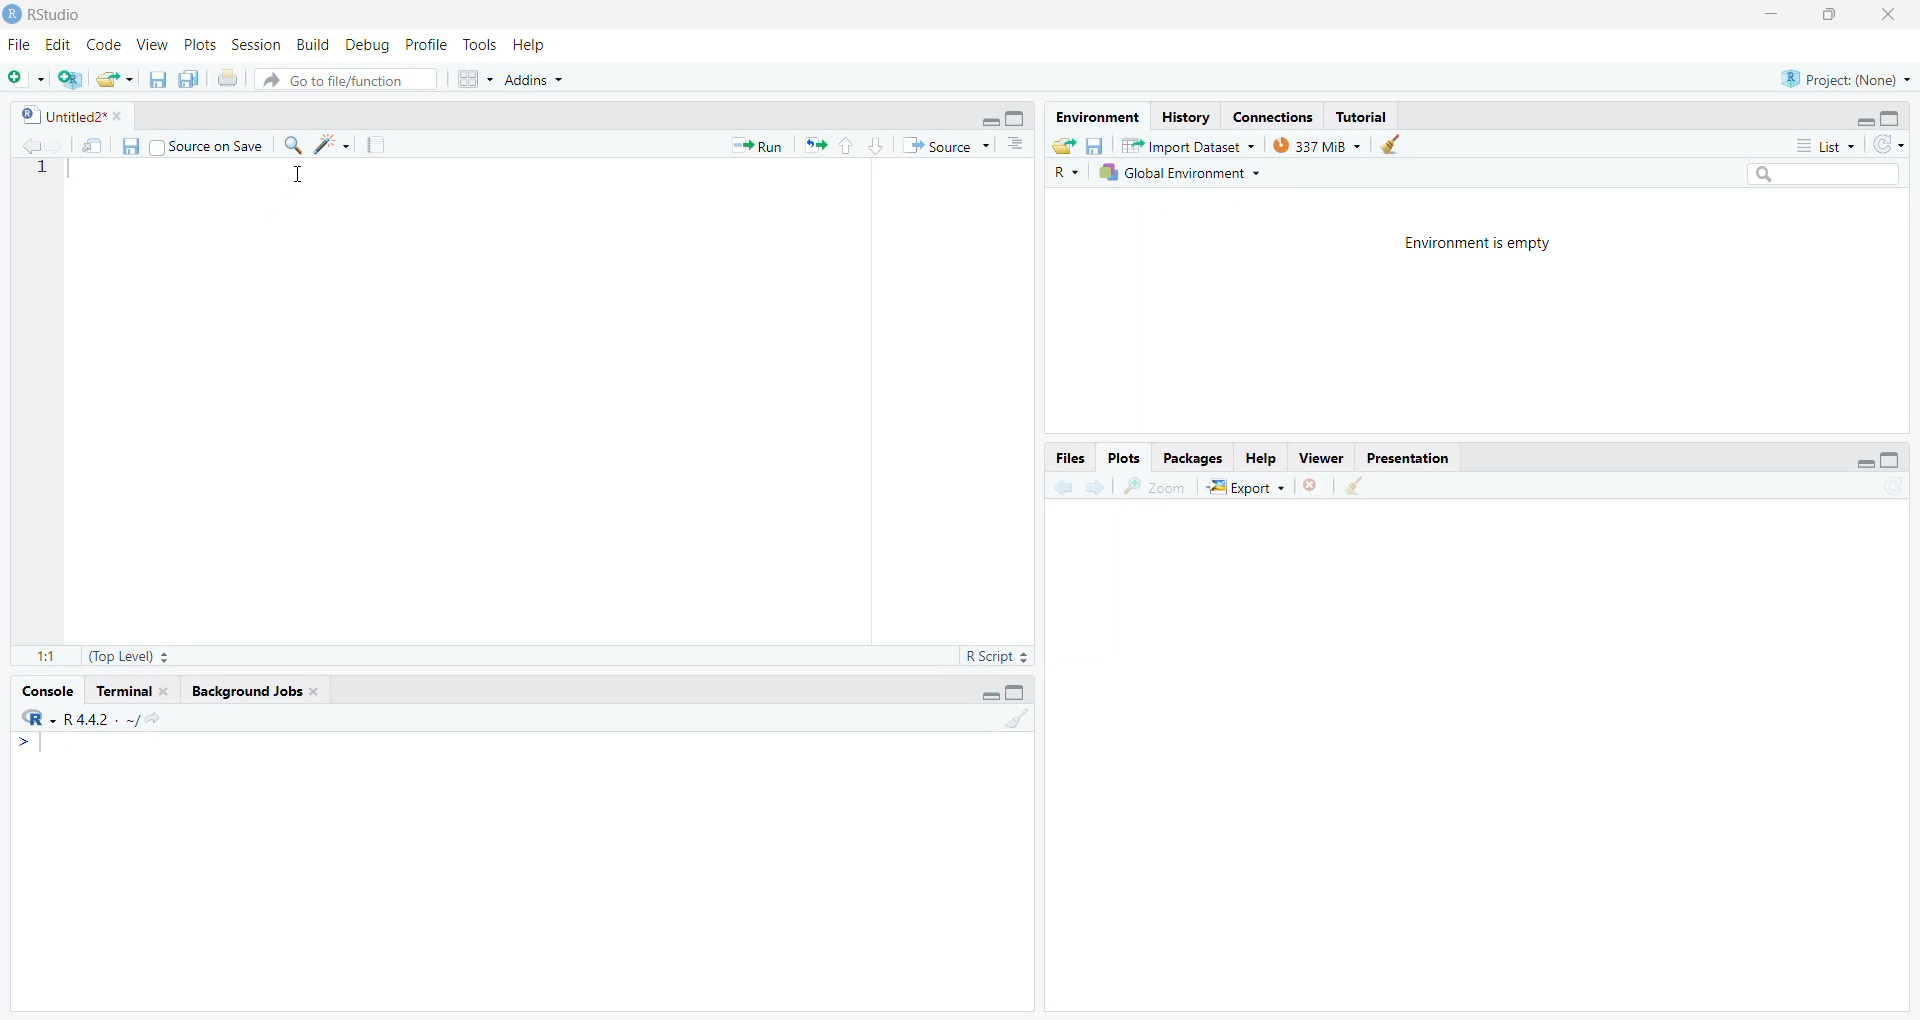 The width and height of the screenshot is (1920, 1020). What do you see at coordinates (1892, 119) in the screenshot?
I see `hide console` at bounding box center [1892, 119].